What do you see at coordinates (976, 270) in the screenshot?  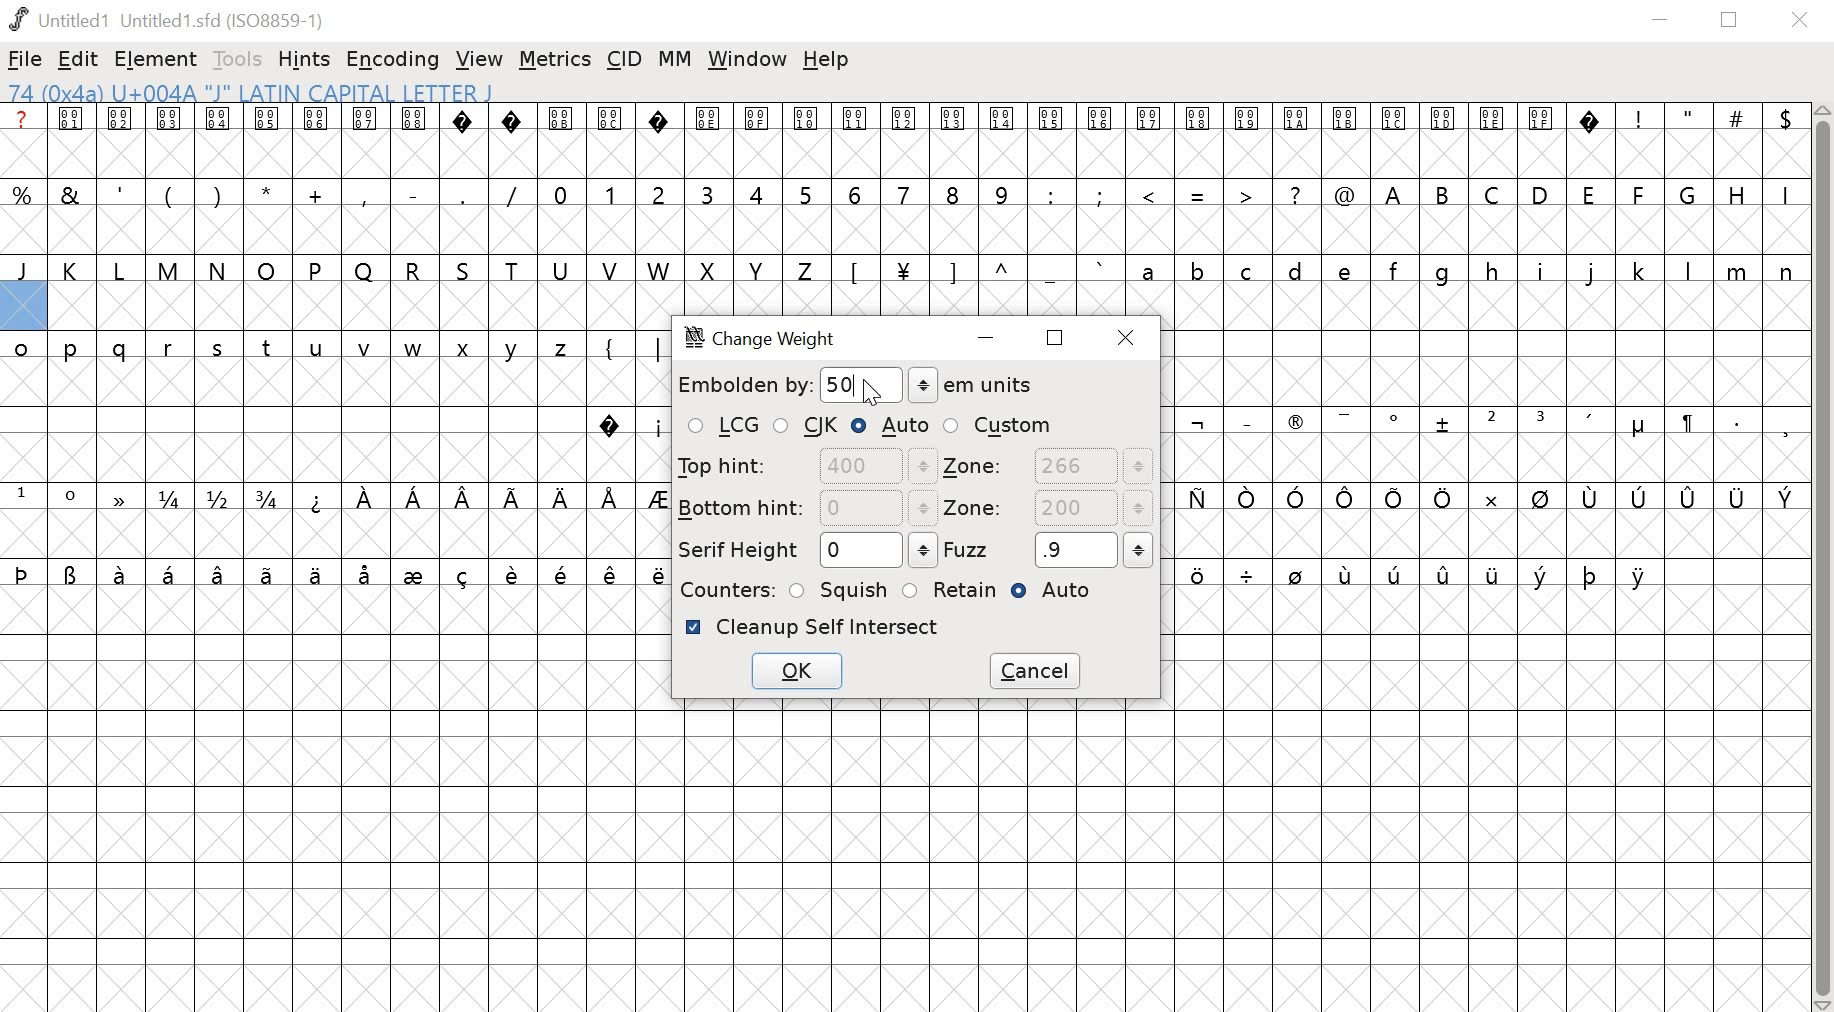 I see `symbols` at bounding box center [976, 270].